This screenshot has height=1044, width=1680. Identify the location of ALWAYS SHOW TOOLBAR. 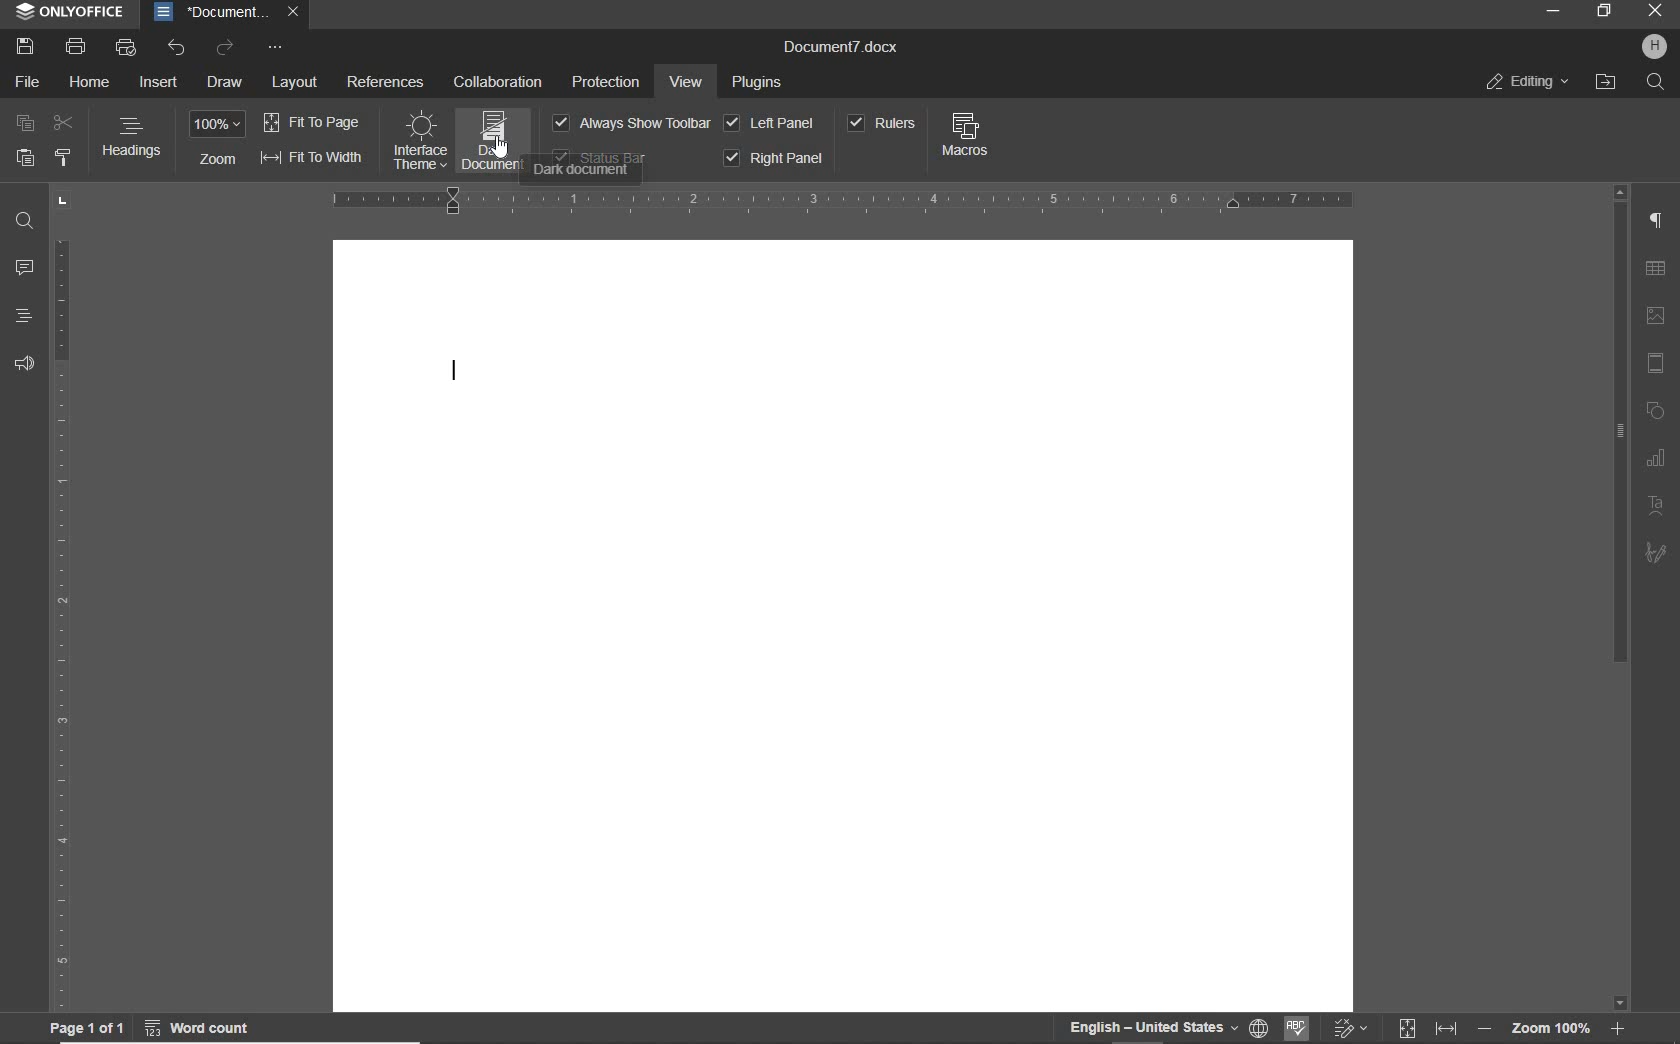
(632, 125).